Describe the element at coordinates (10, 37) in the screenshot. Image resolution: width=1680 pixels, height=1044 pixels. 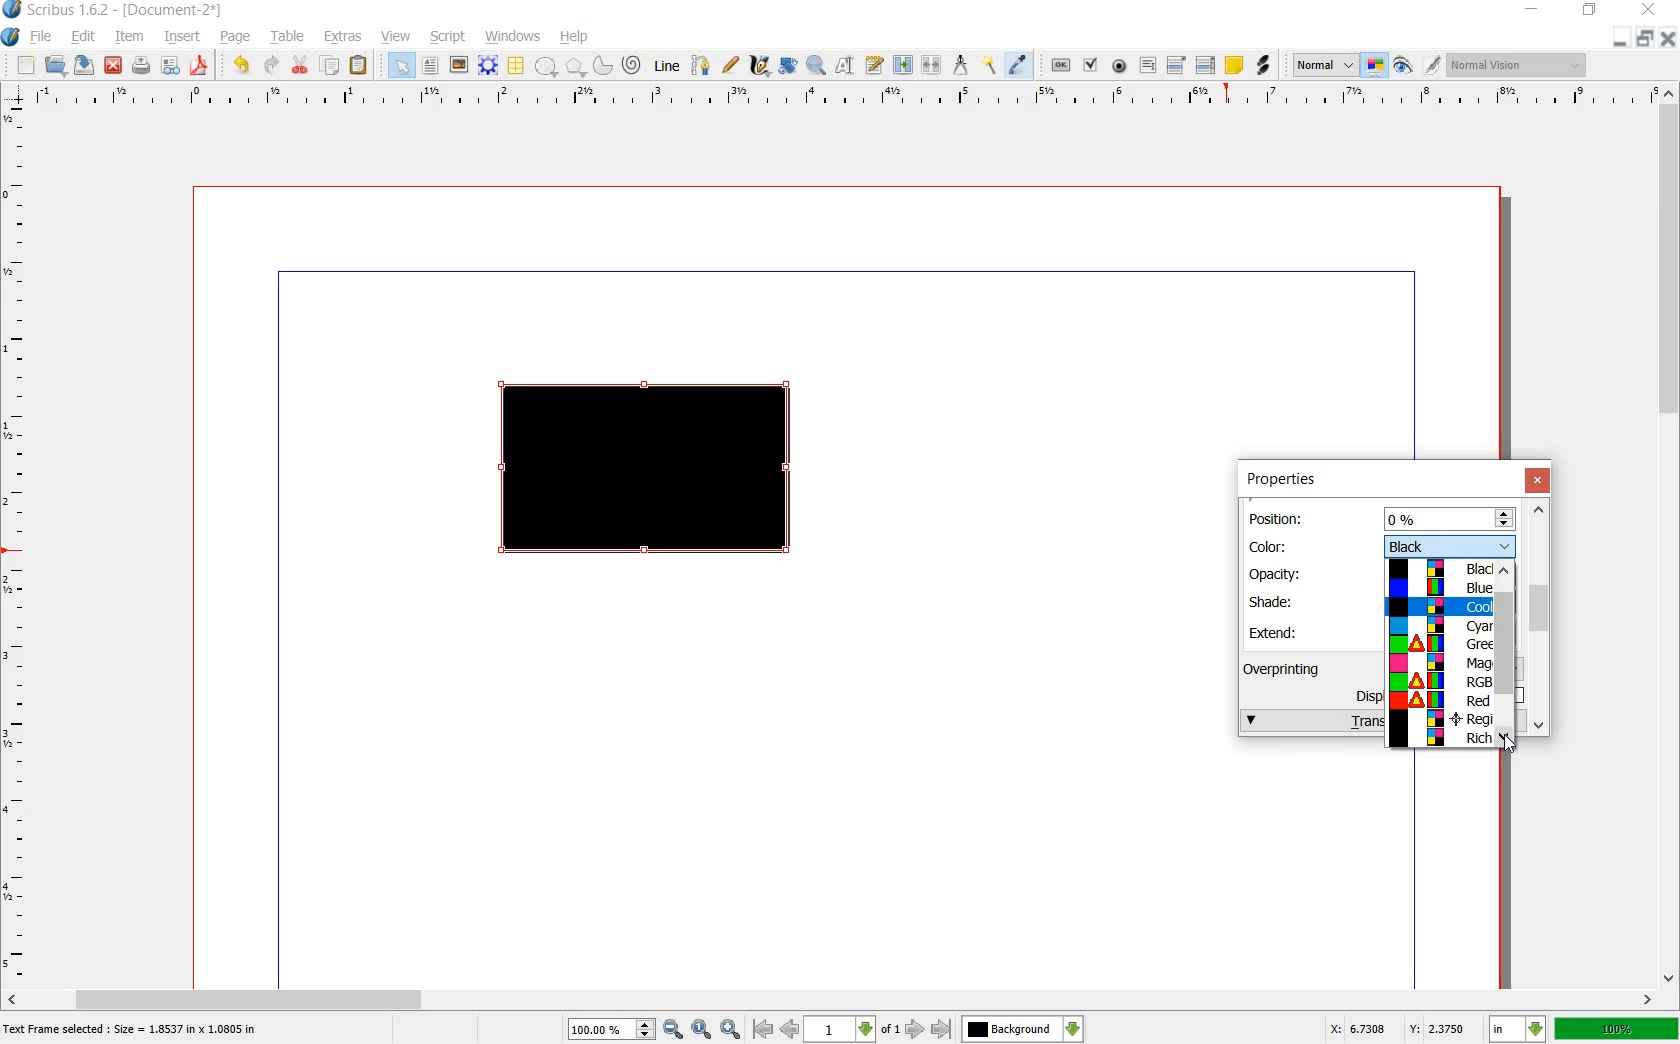
I see `system logo` at that location.